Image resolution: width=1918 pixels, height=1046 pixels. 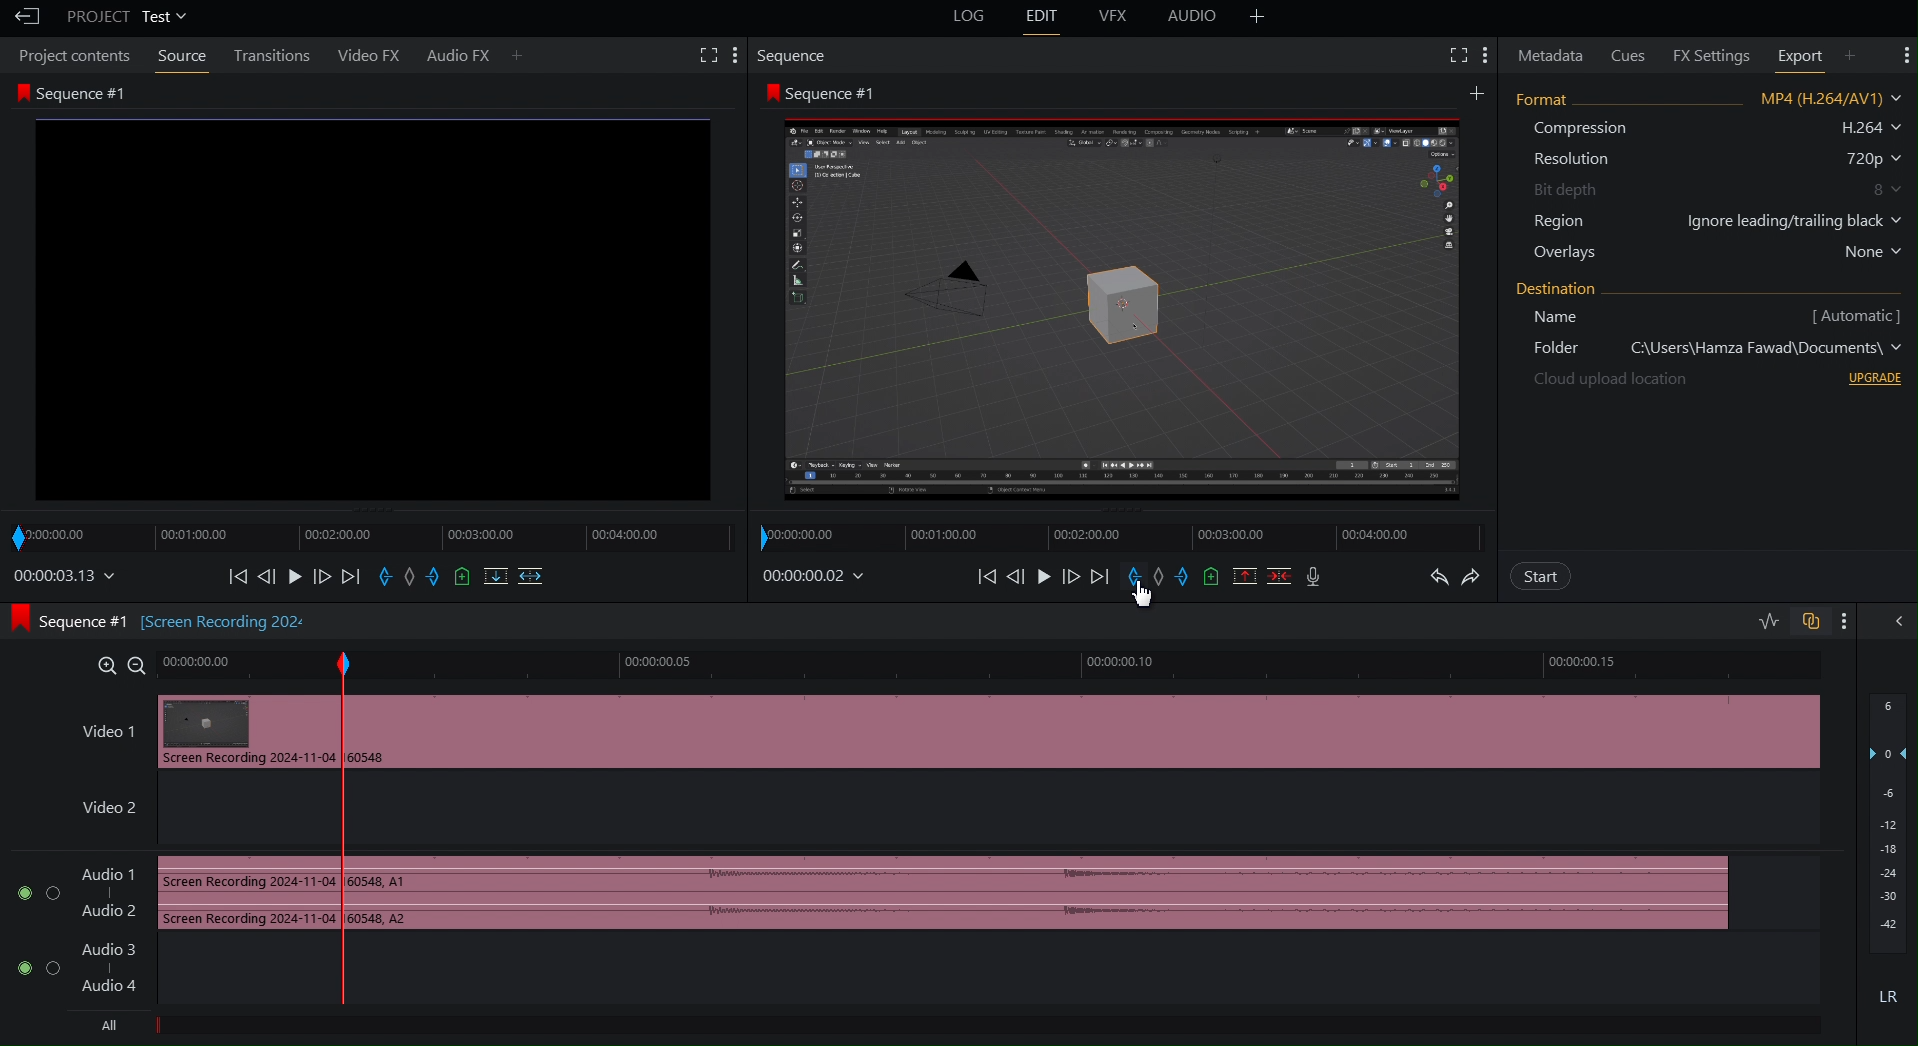 What do you see at coordinates (1017, 576) in the screenshot?
I see `Move Back` at bounding box center [1017, 576].